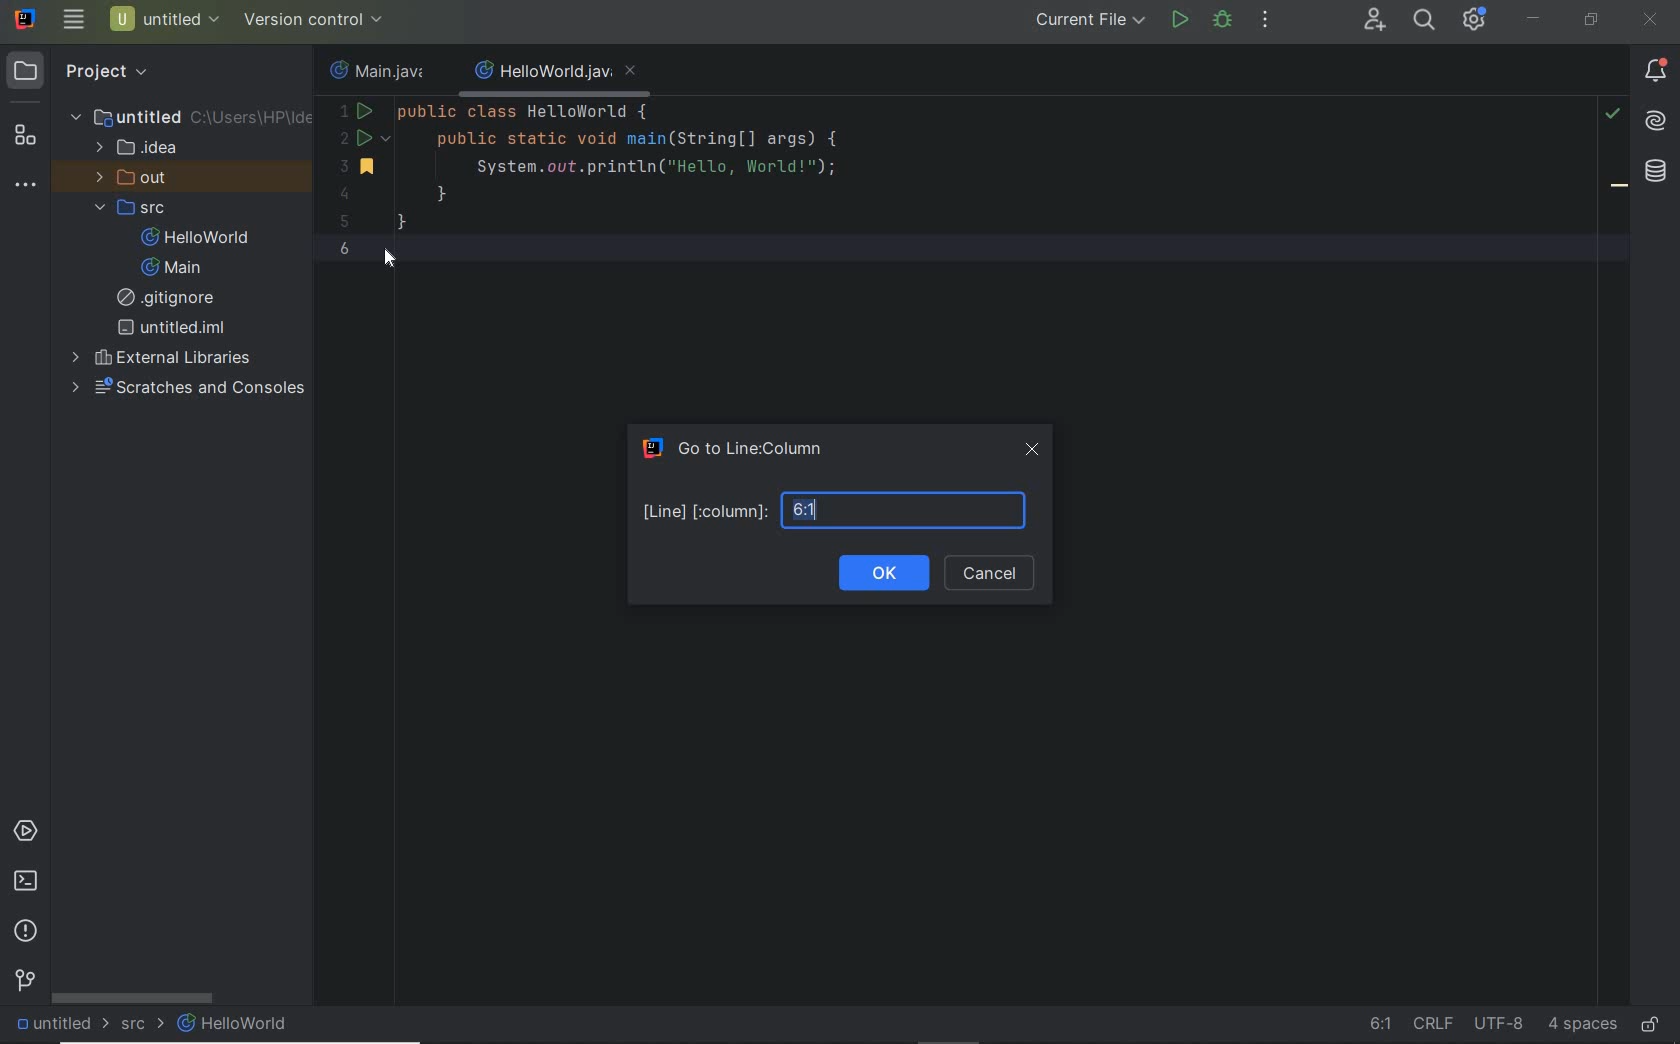 The image size is (1680, 1044). Describe the element at coordinates (24, 185) in the screenshot. I see `more tool windows` at that location.